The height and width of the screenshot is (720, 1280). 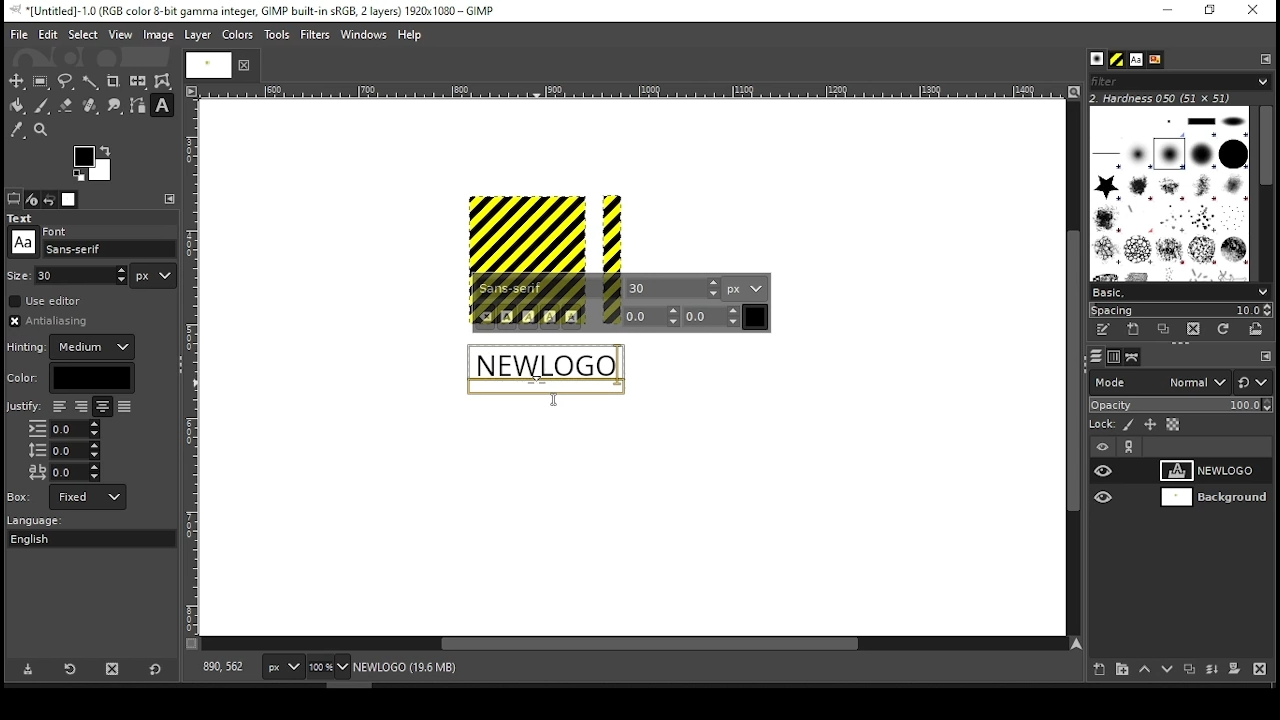 I want to click on move layer one step up, so click(x=1145, y=671).